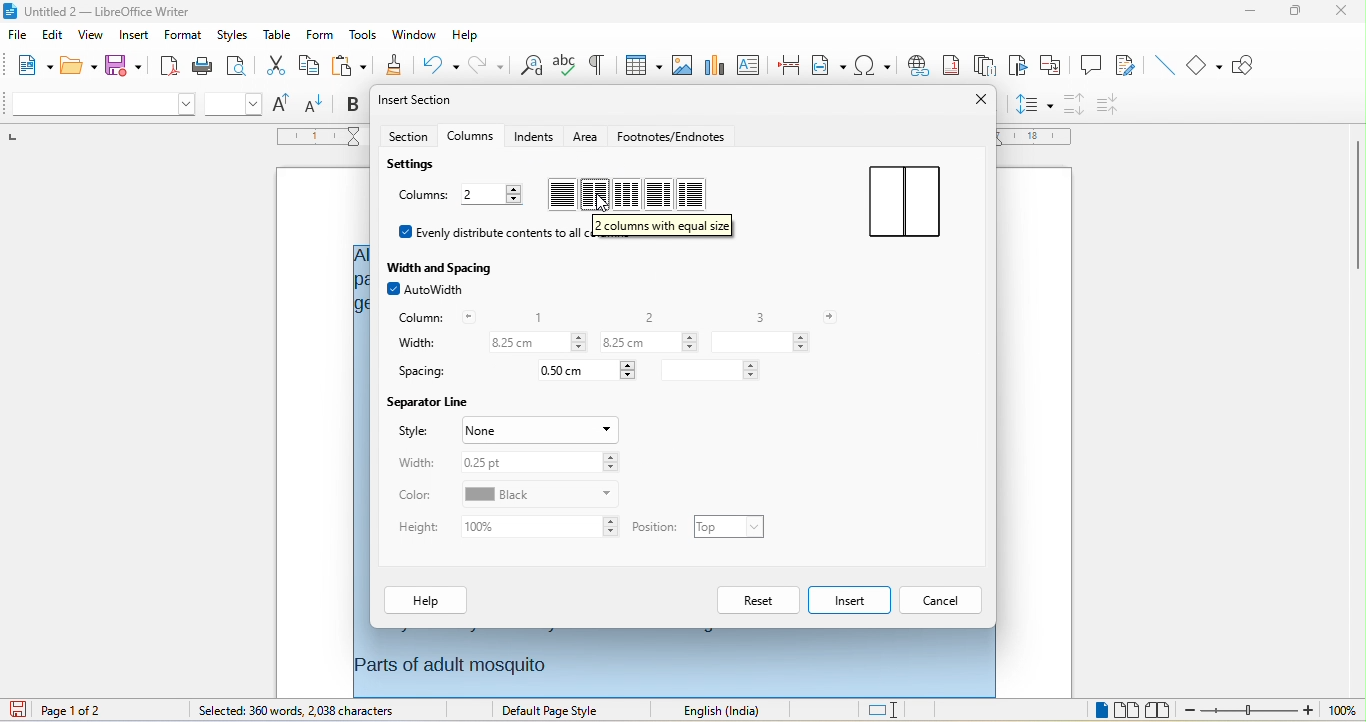  I want to click on undo, so click(436, 65).